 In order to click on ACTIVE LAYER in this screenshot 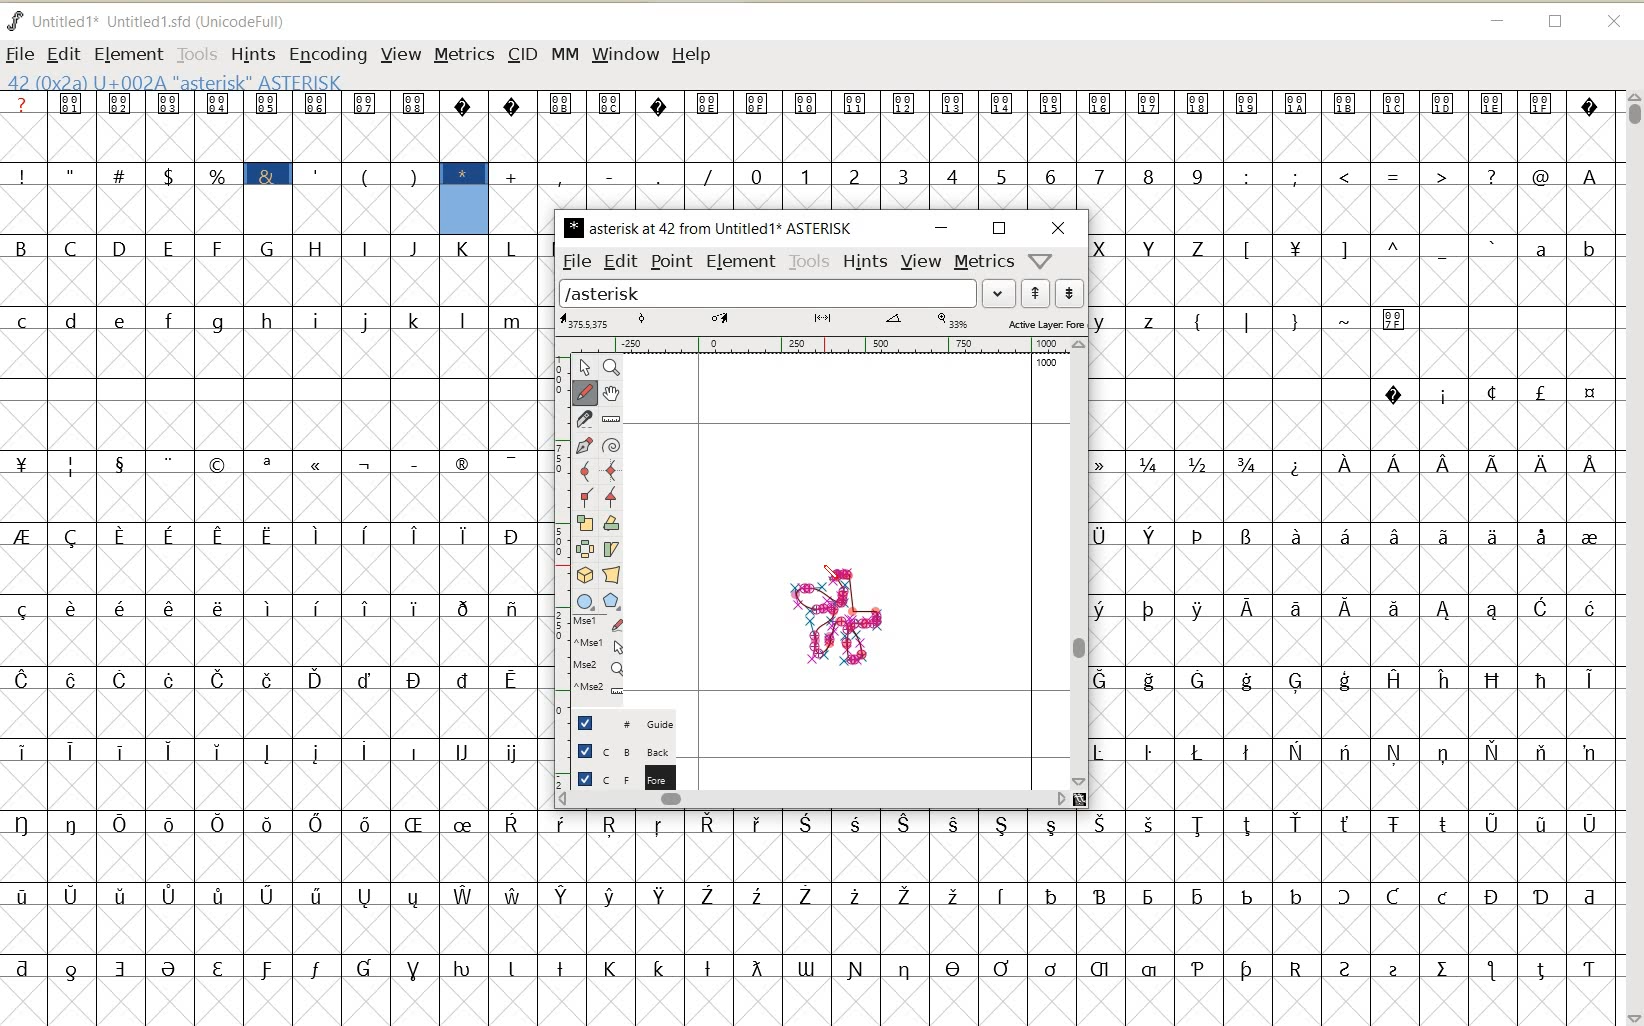, I will do `click(822, 322)`.